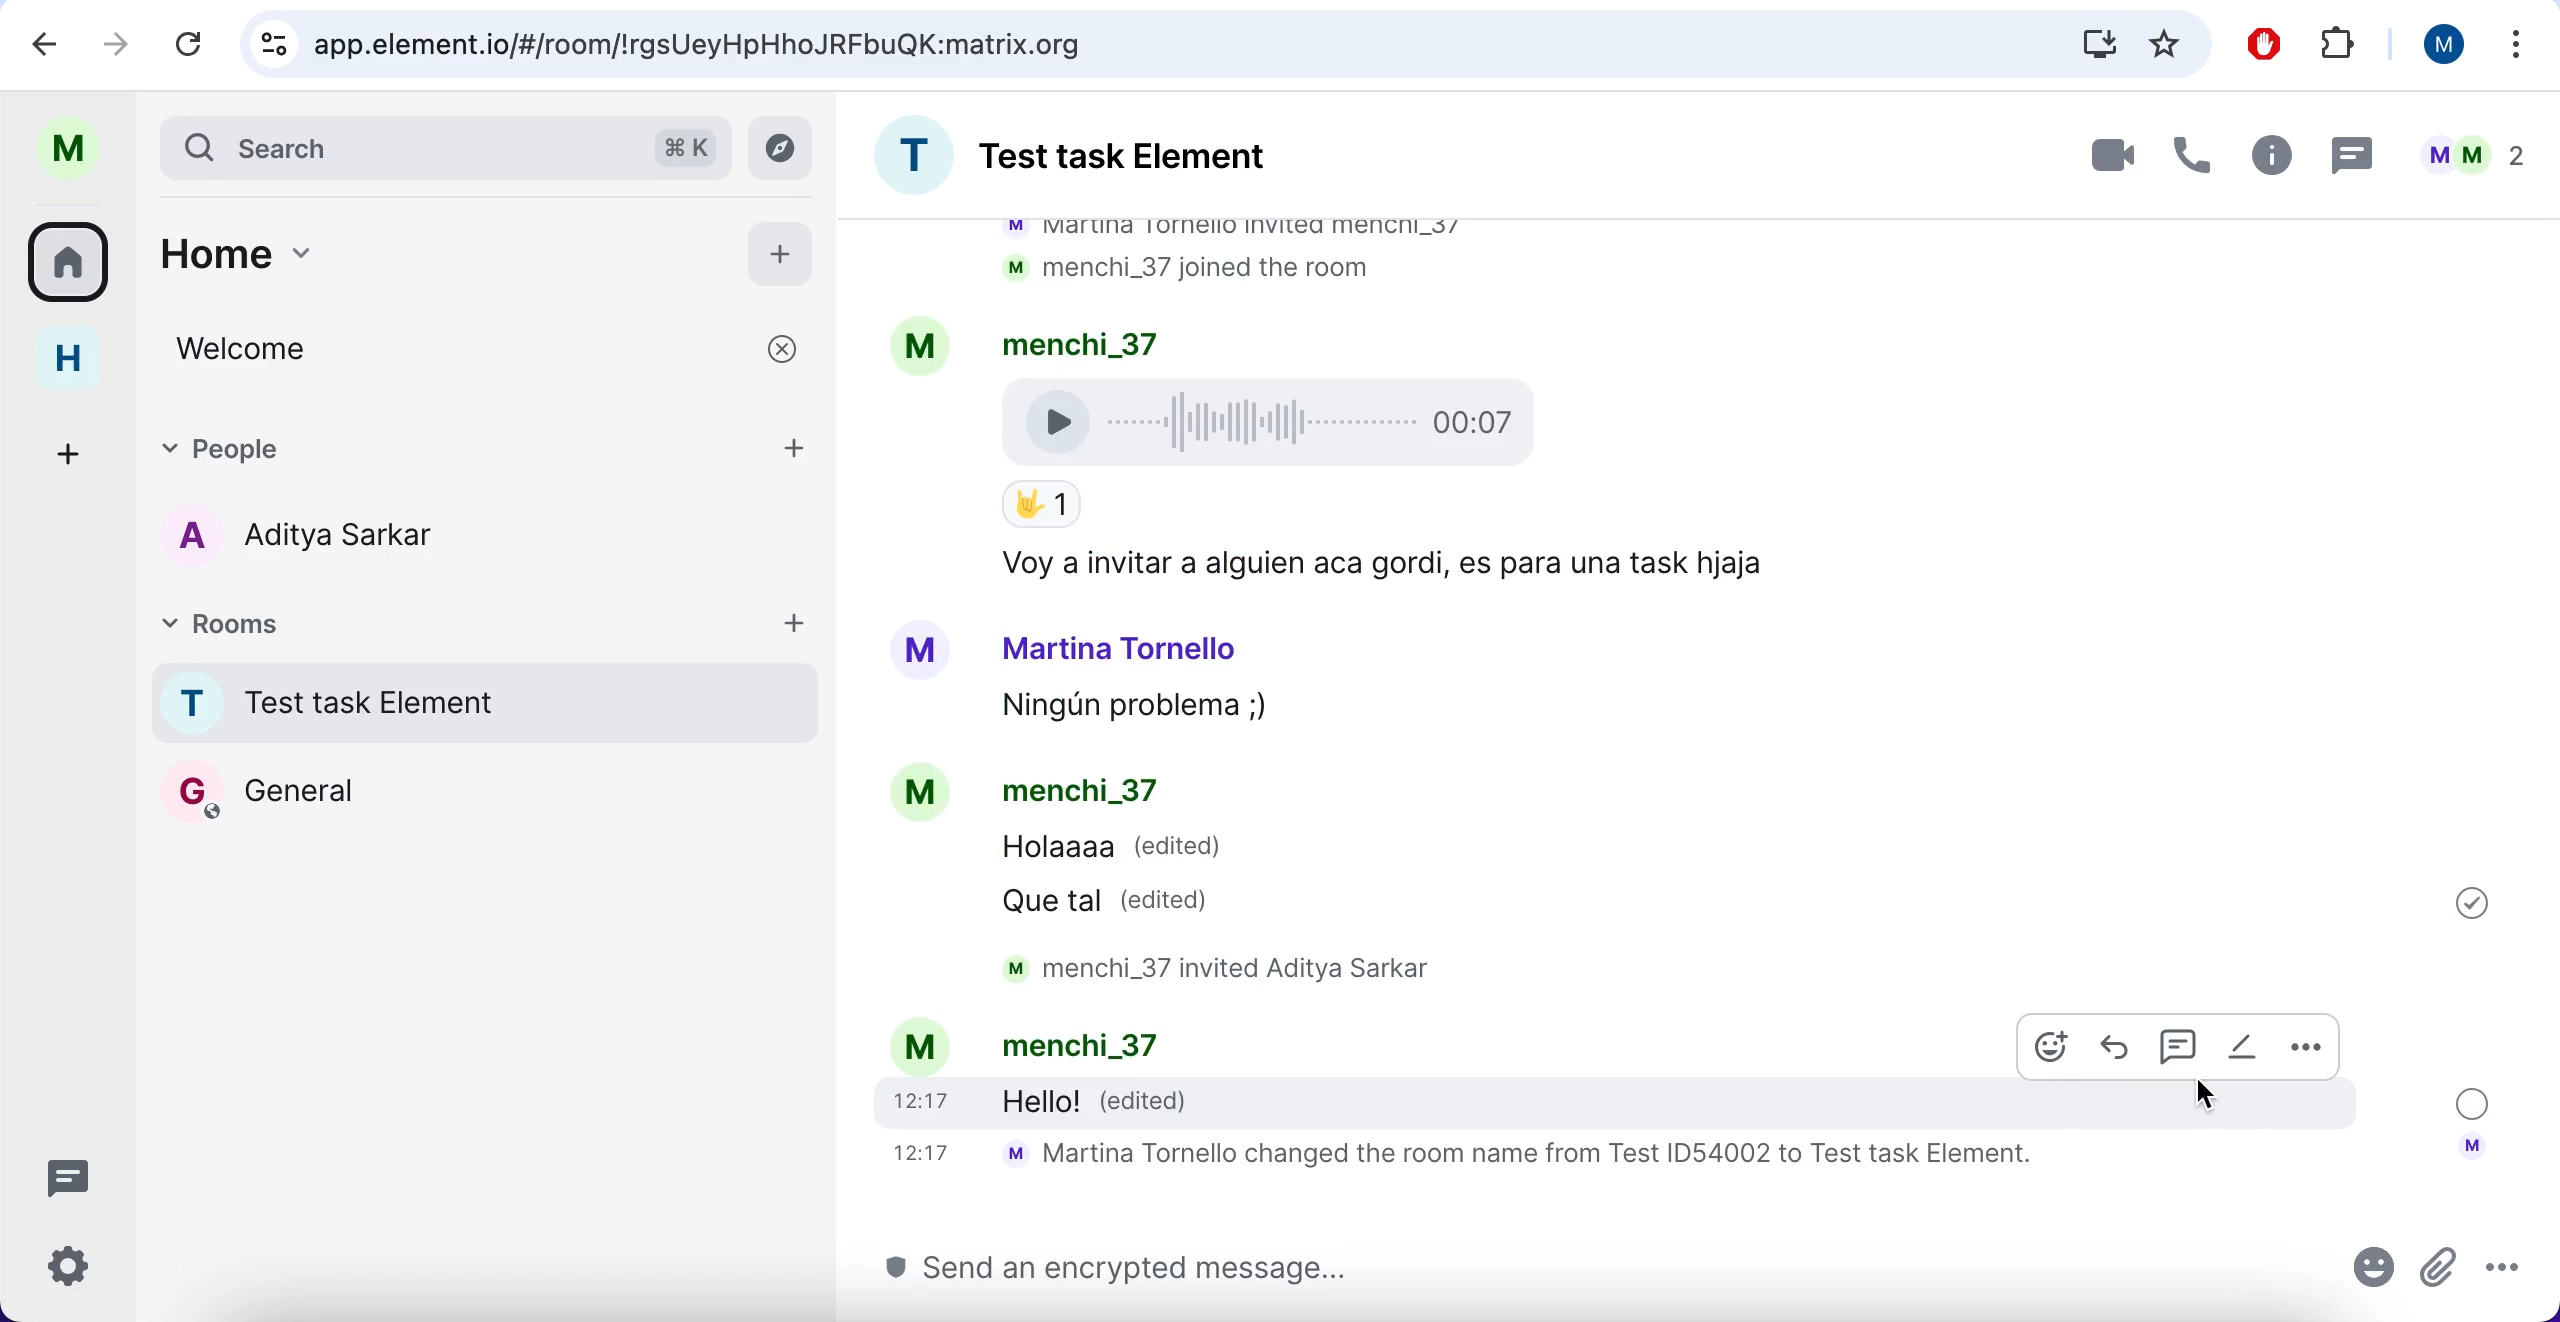 The image size is (2560, 1322). I want to click on create a space, so click(58, 445).